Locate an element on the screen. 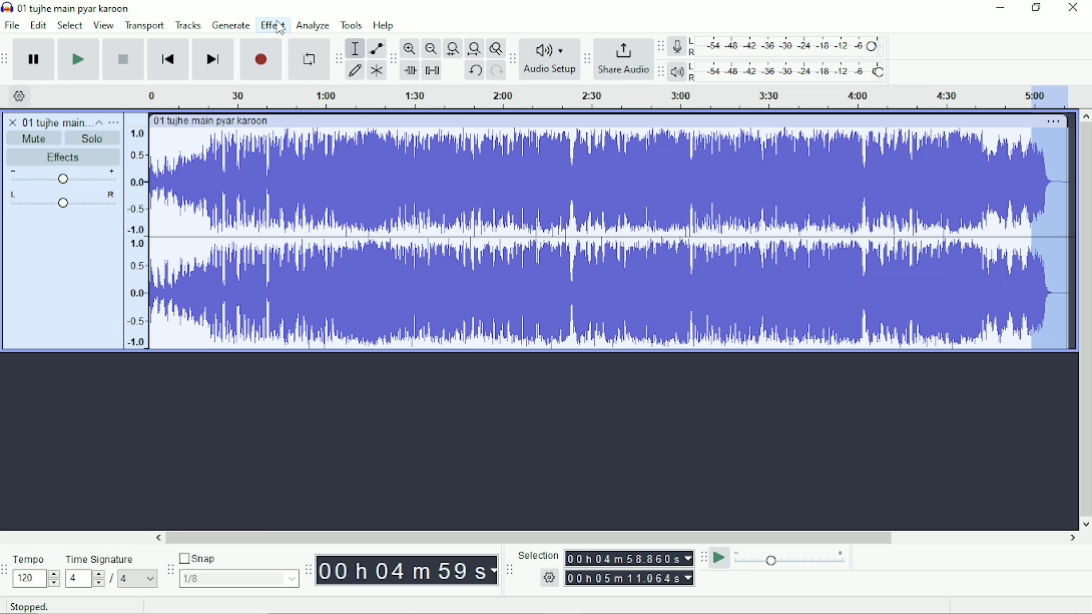 This screenshot has width=1092, height=614. Audacity snapping toolbar is located at coordinates (170, 569).